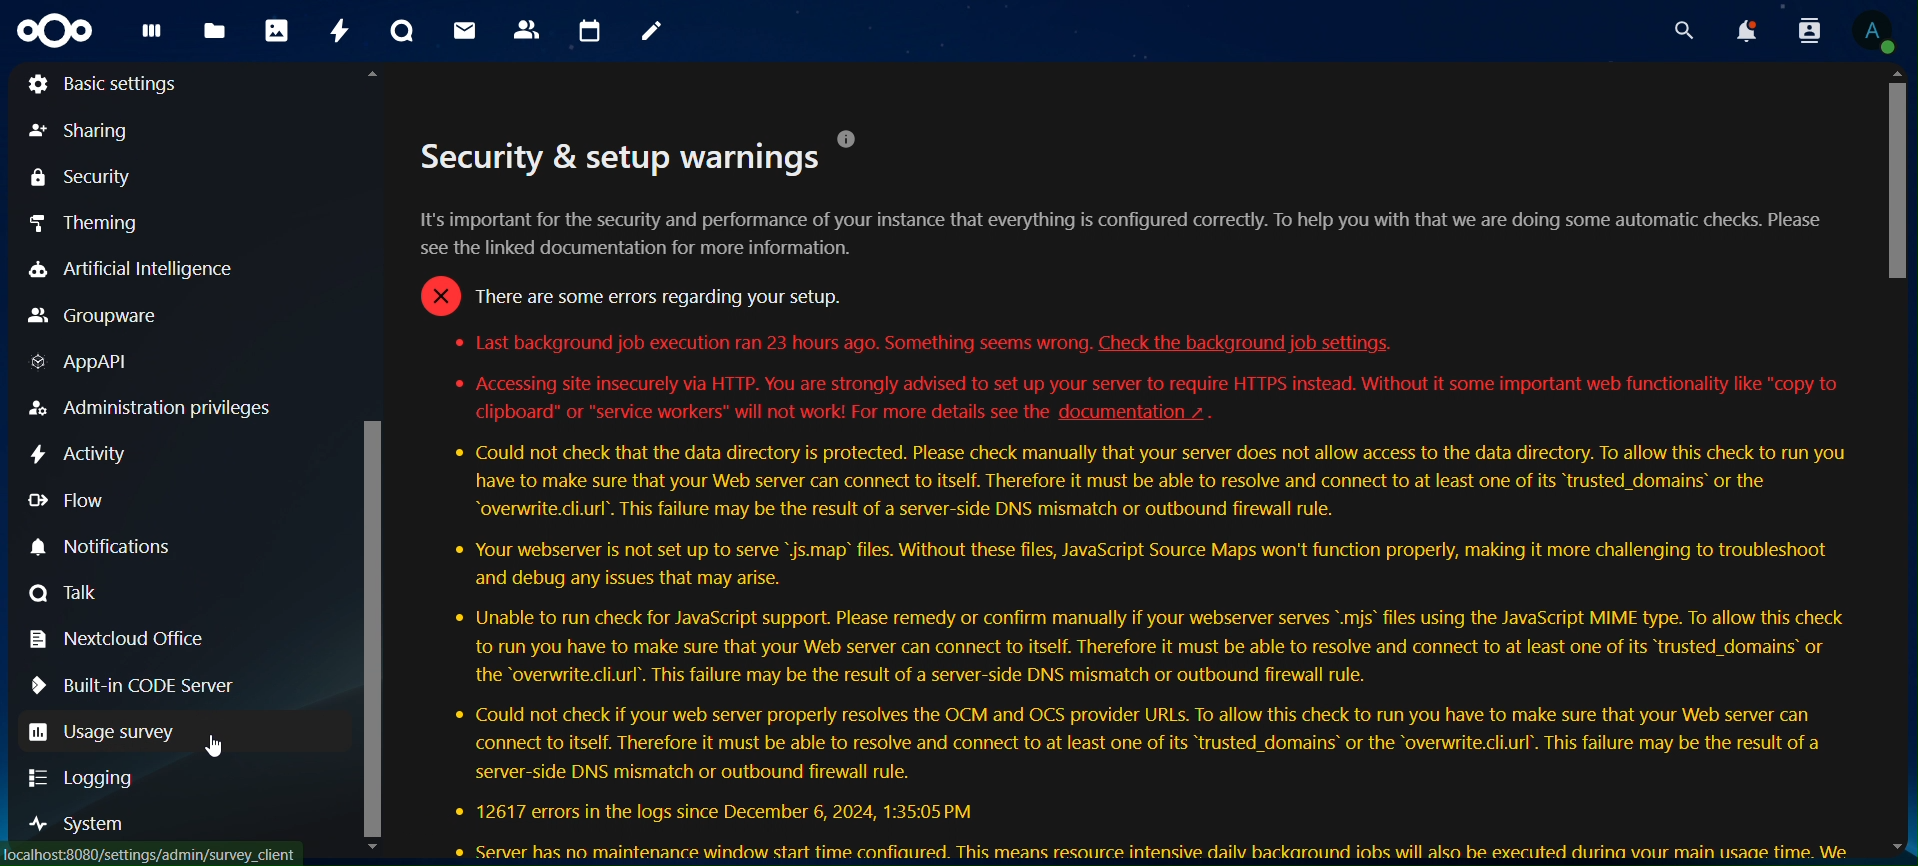 The width and height of the screenshot is (1918, 866). I want to click on mail, so click(465, 30).